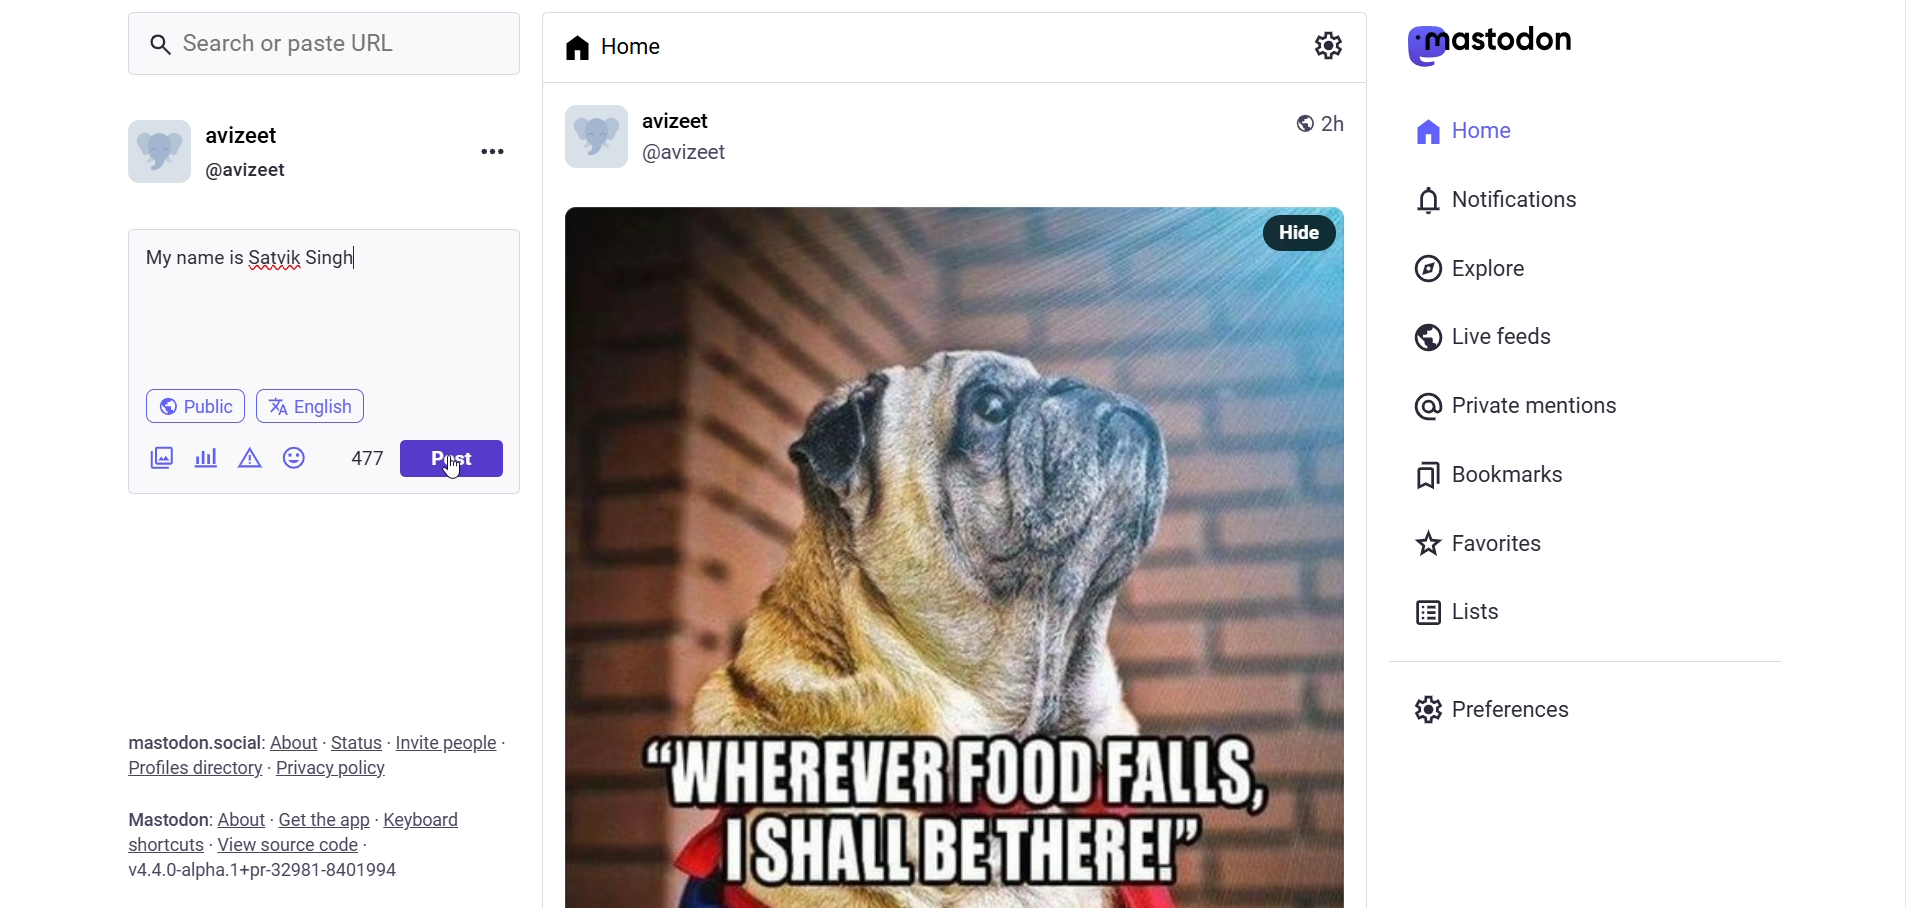 Image resolution: width=1906 pixels, height=908 pixels. I want to click on more option, so click(500, 156).